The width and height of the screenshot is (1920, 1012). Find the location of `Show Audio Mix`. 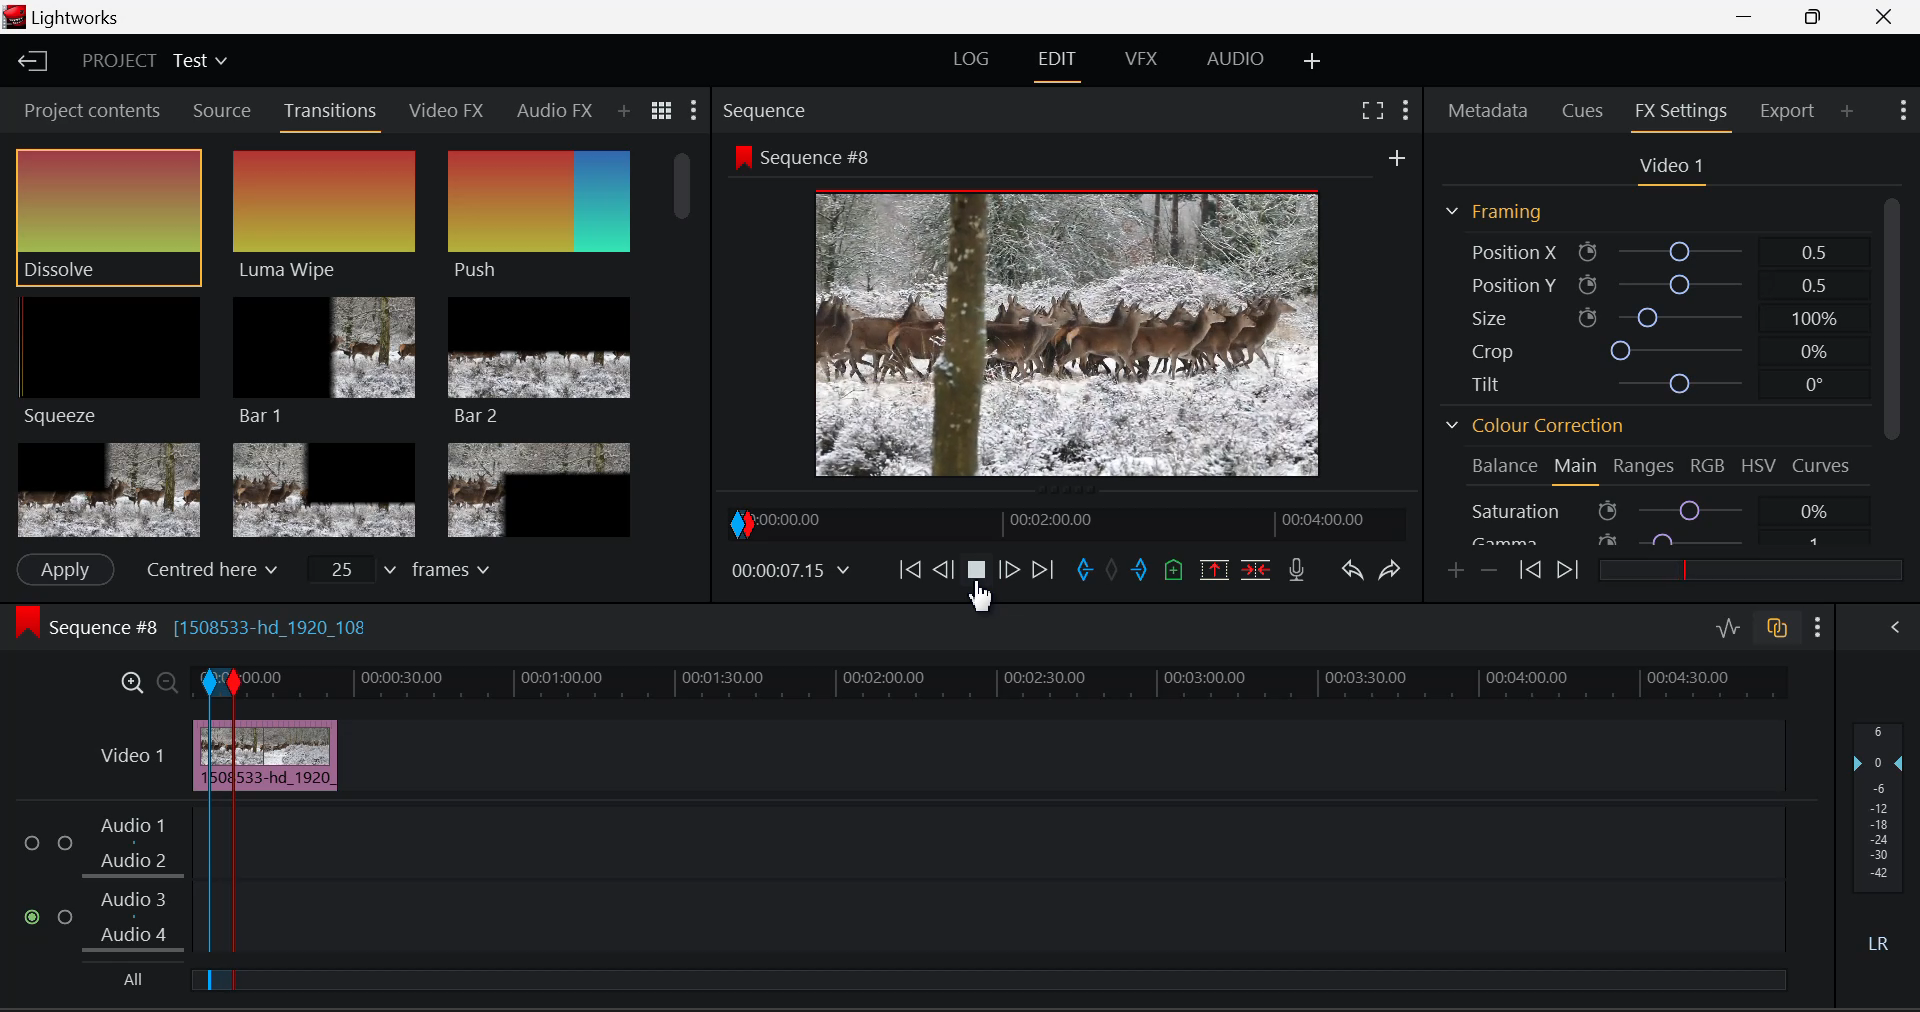

Show Audio Mix is located at coordinates (1896, 630).